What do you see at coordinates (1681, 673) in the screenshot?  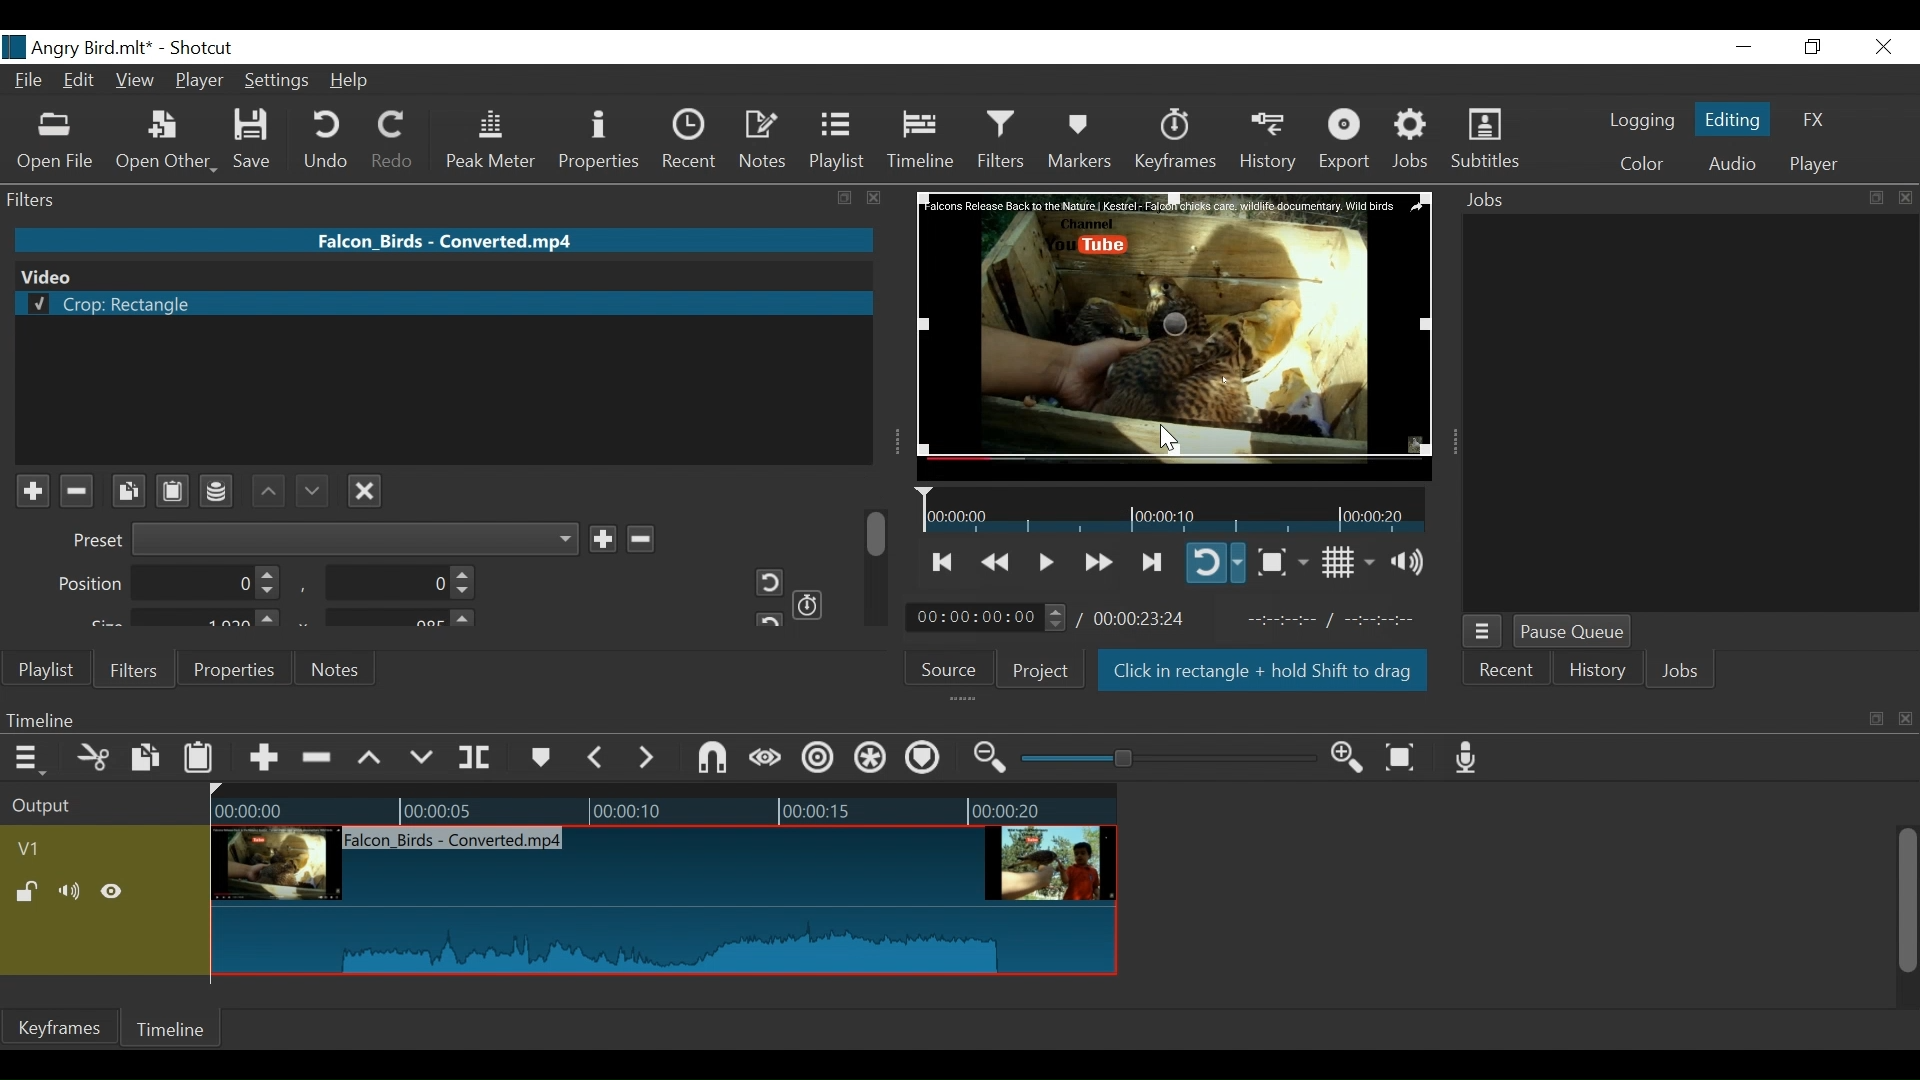 I see `Jobs` at bounding box center [1681, 673].